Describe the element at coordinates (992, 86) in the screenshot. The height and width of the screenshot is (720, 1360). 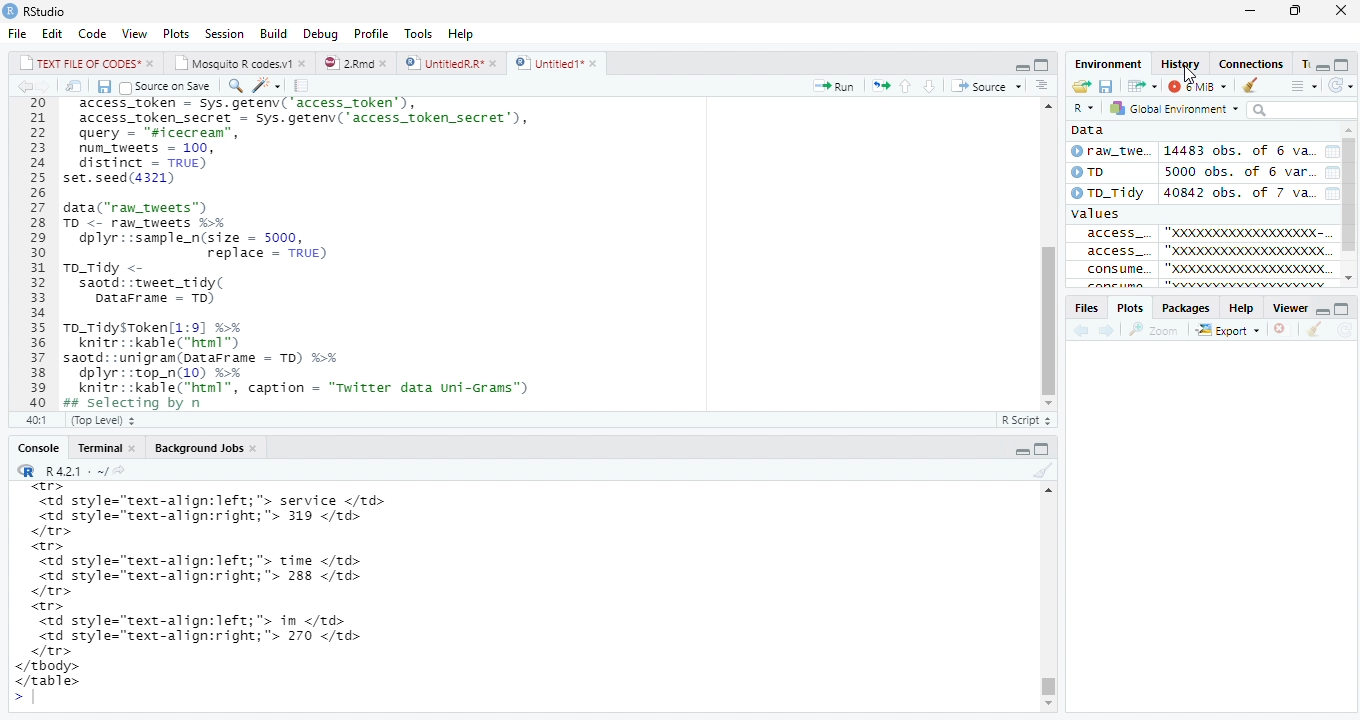
I see `+ Source` at that location.